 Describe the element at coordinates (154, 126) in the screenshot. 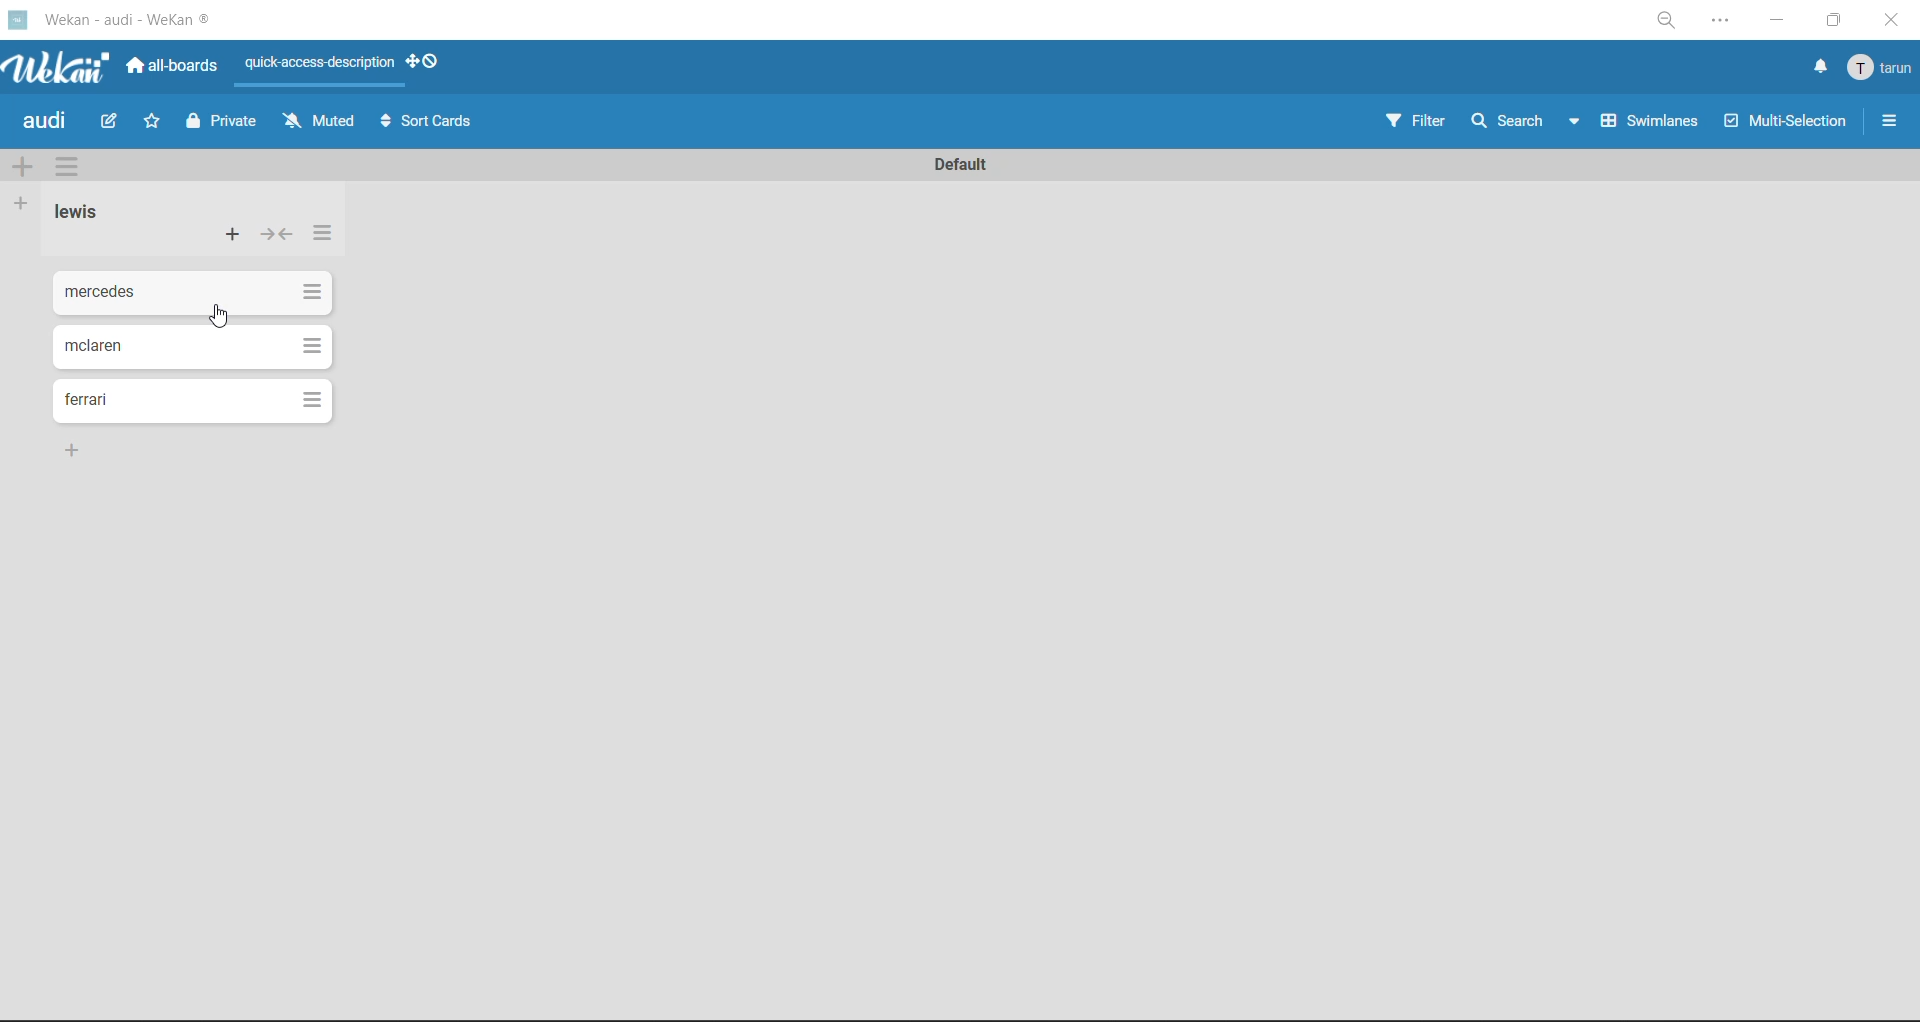

I see `star` at that location.